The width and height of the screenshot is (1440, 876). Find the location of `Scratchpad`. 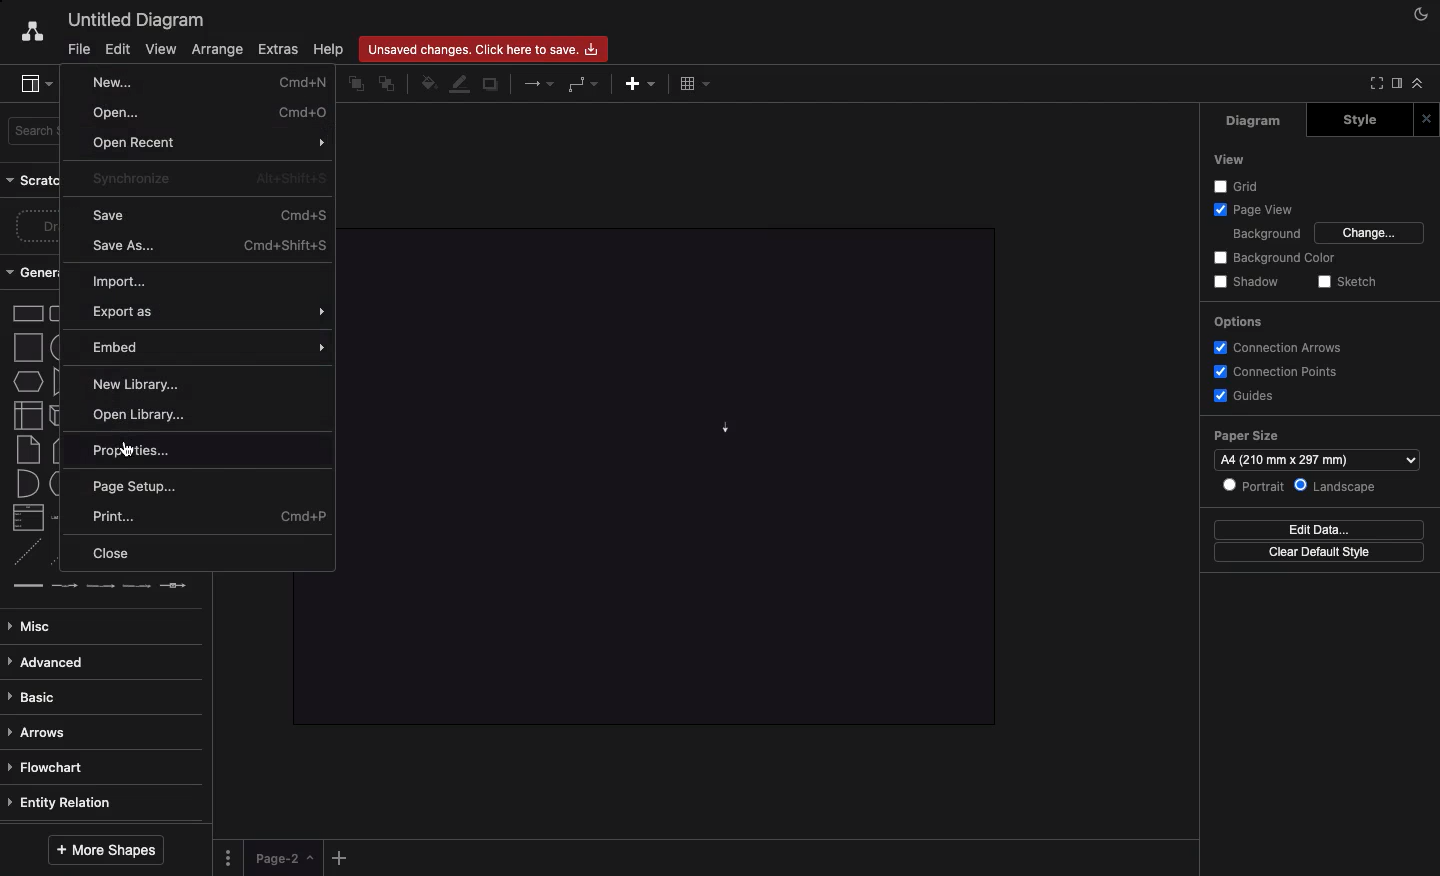

Scratchpad is located at coordinates (34, 180).